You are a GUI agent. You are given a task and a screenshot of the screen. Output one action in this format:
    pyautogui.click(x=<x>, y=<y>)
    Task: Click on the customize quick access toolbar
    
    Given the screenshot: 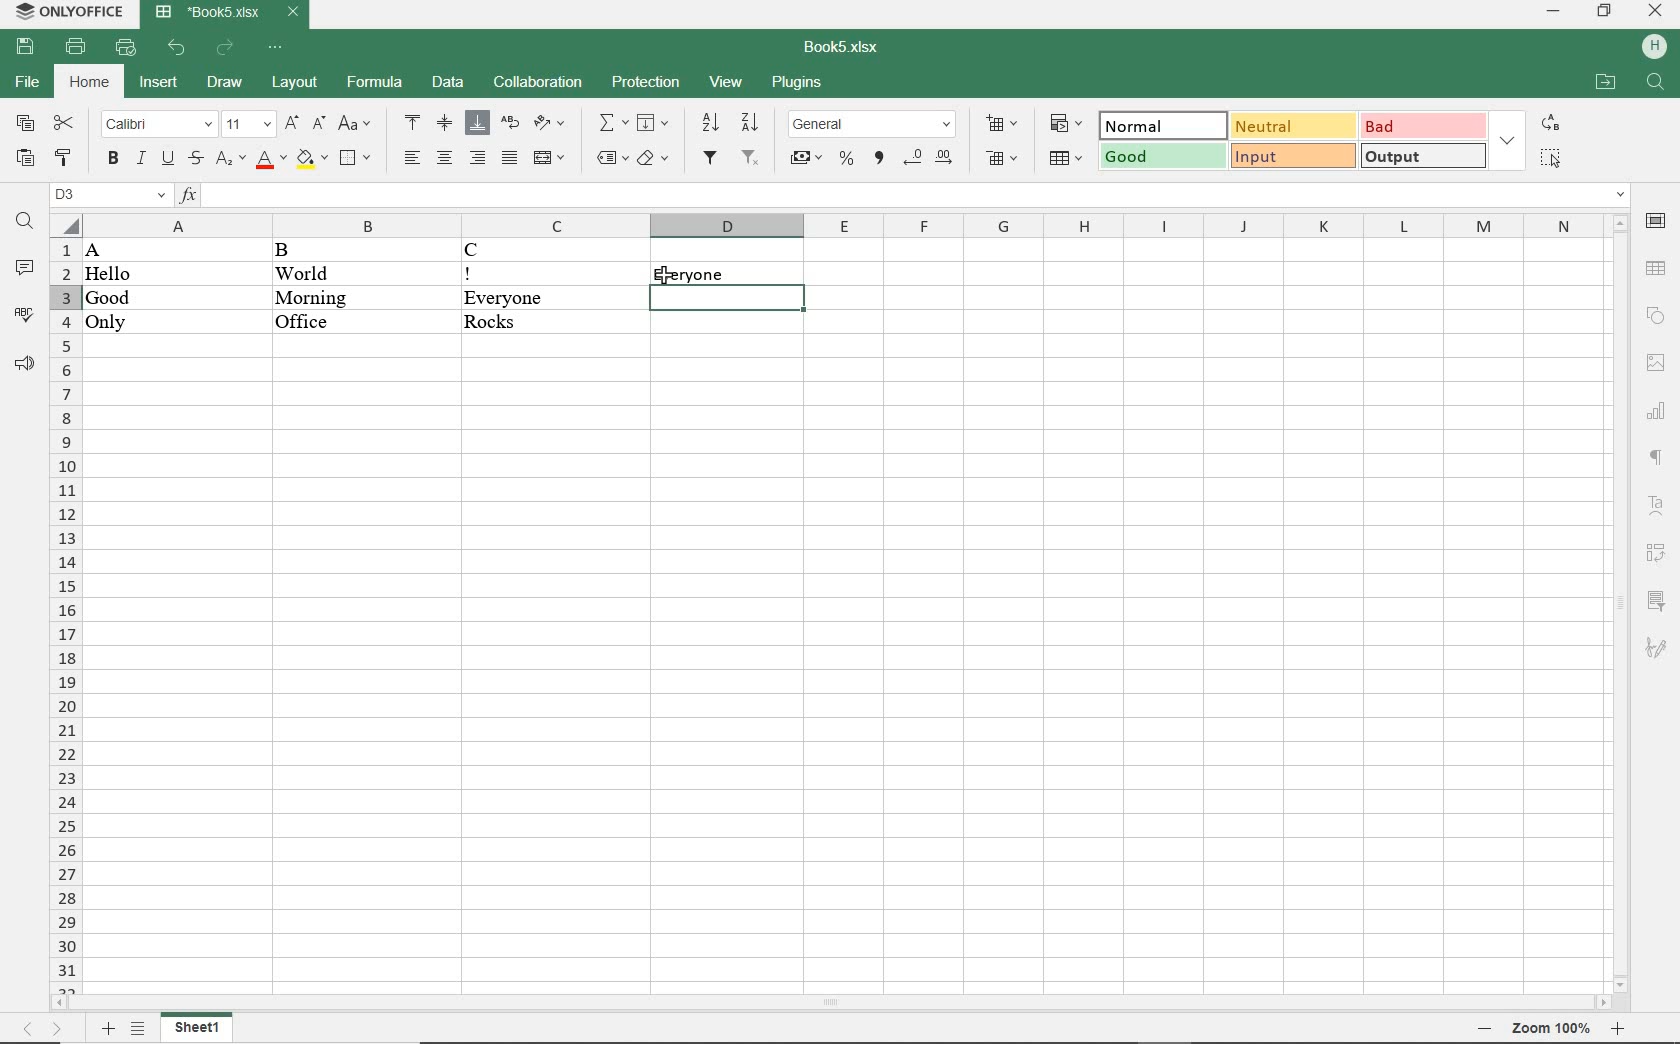 What is the action you would take?
    pyautogui.click(x=275, y=48)
    